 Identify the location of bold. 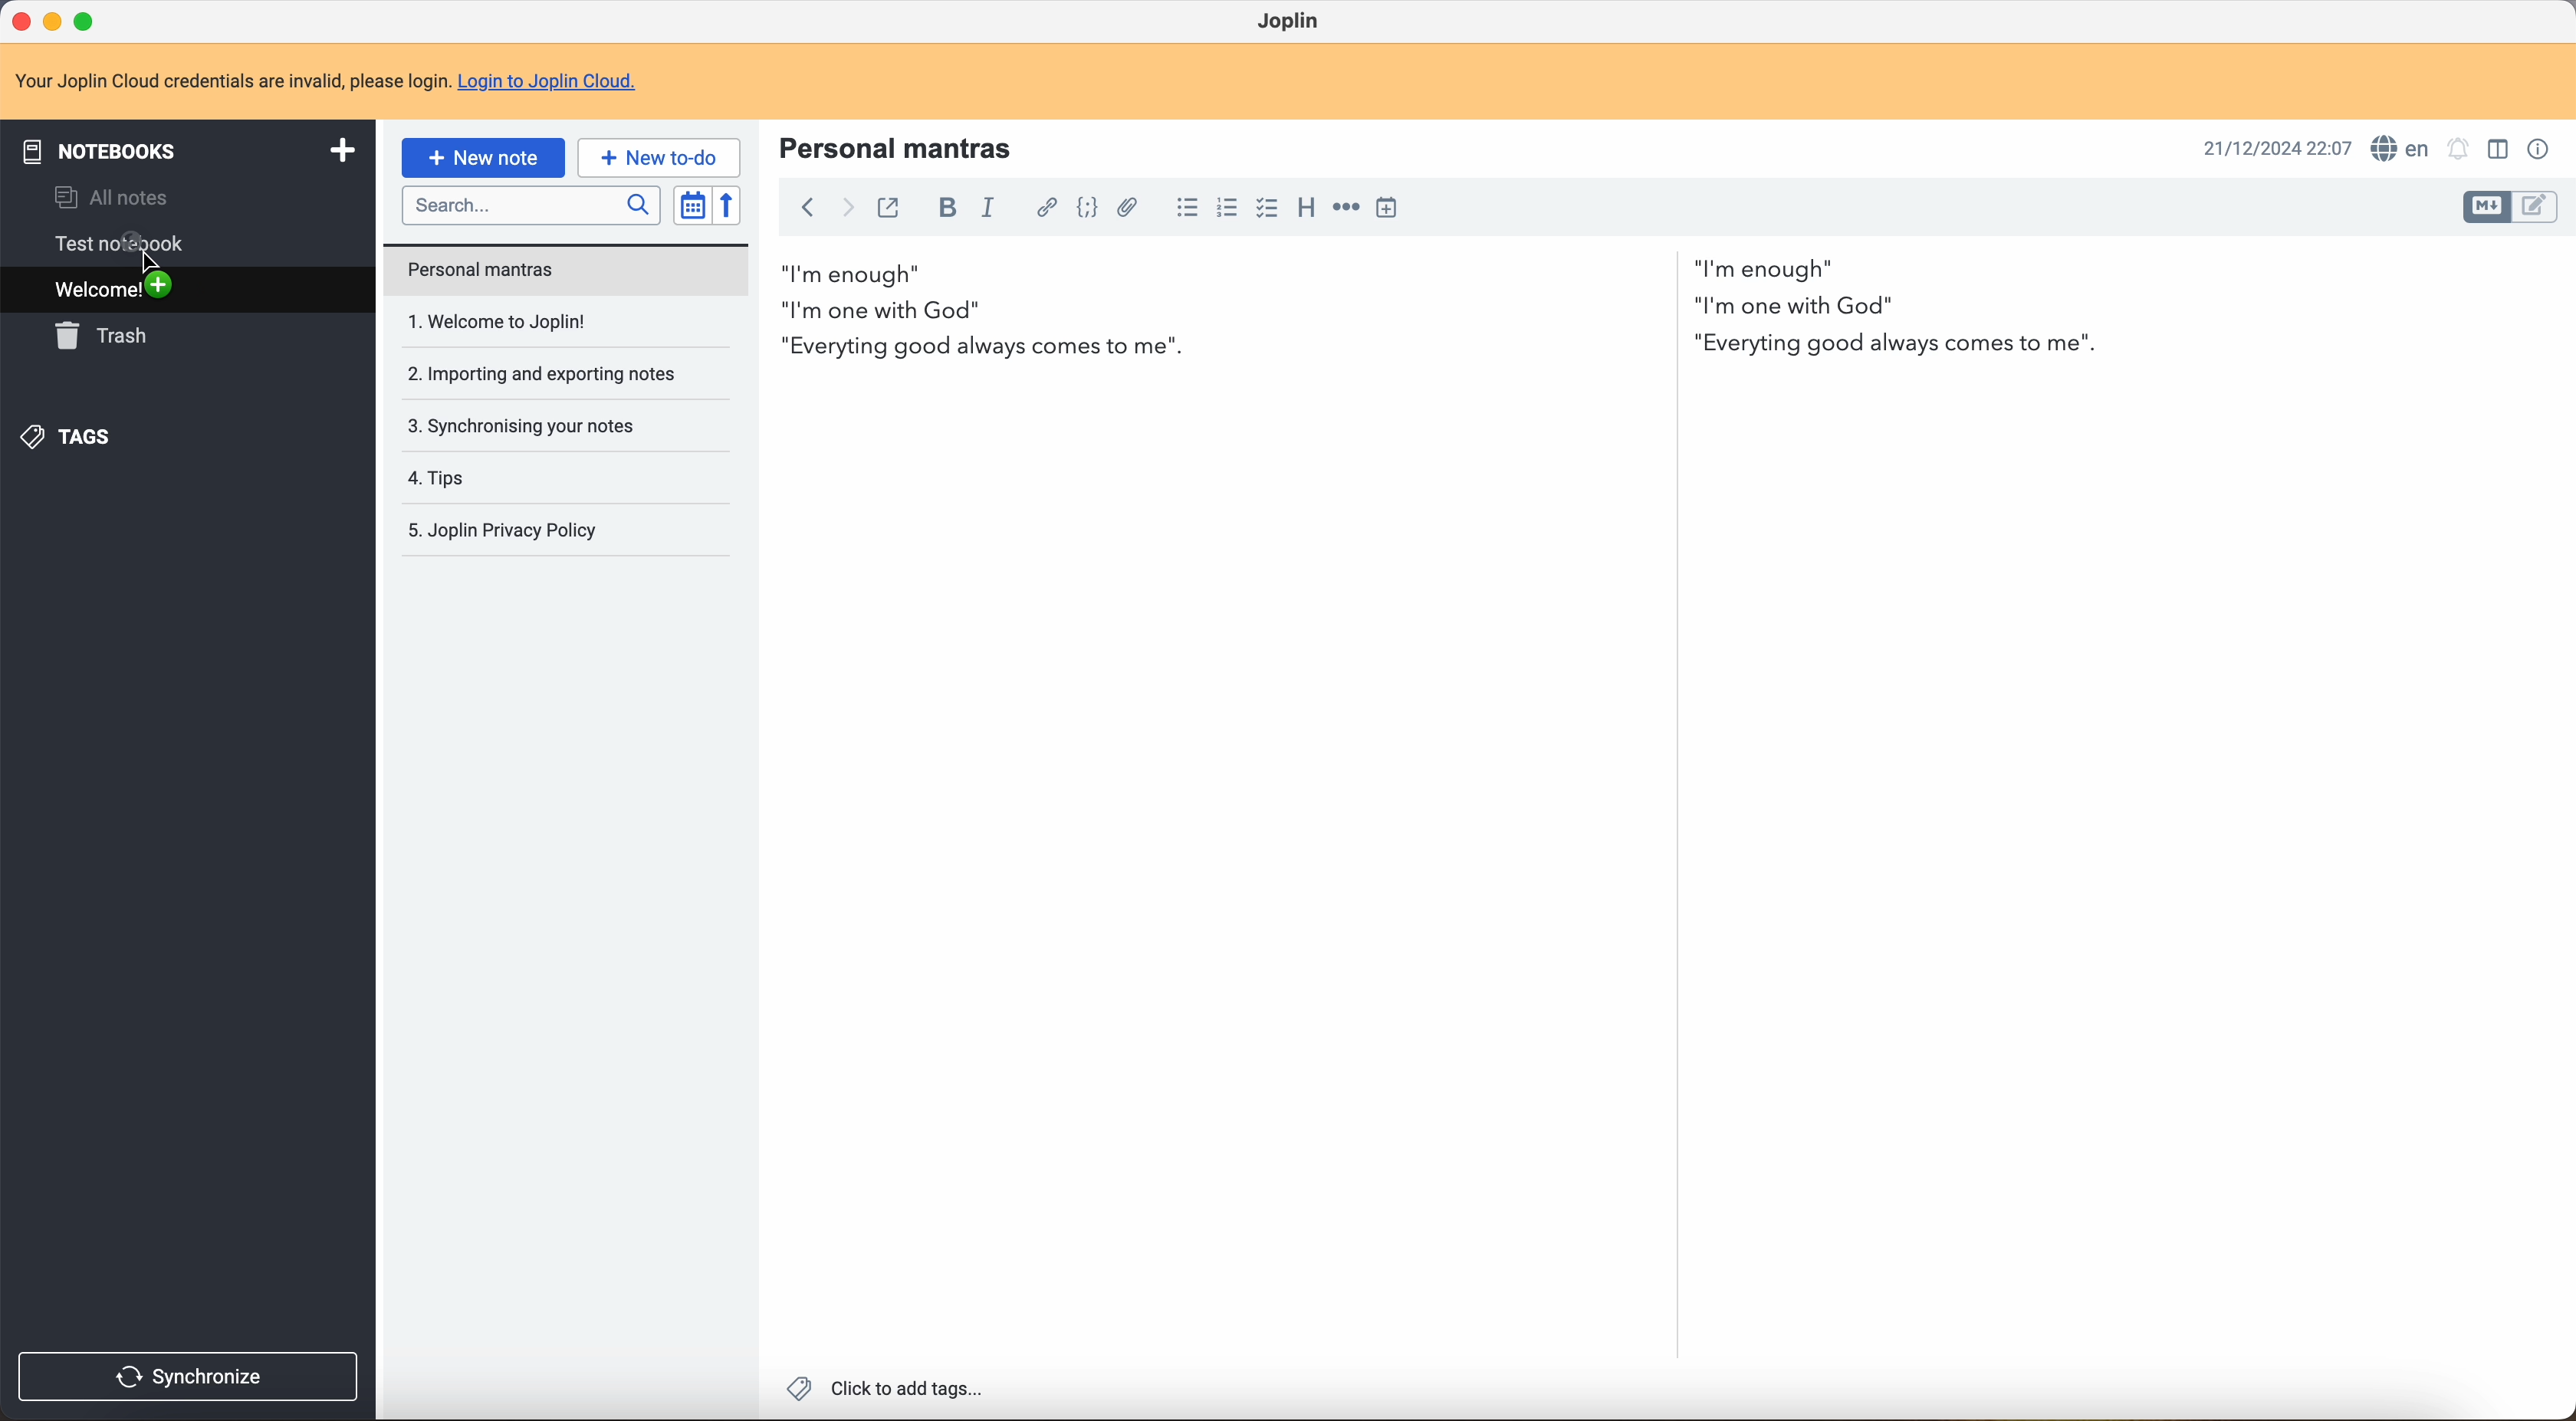
(947, 207).